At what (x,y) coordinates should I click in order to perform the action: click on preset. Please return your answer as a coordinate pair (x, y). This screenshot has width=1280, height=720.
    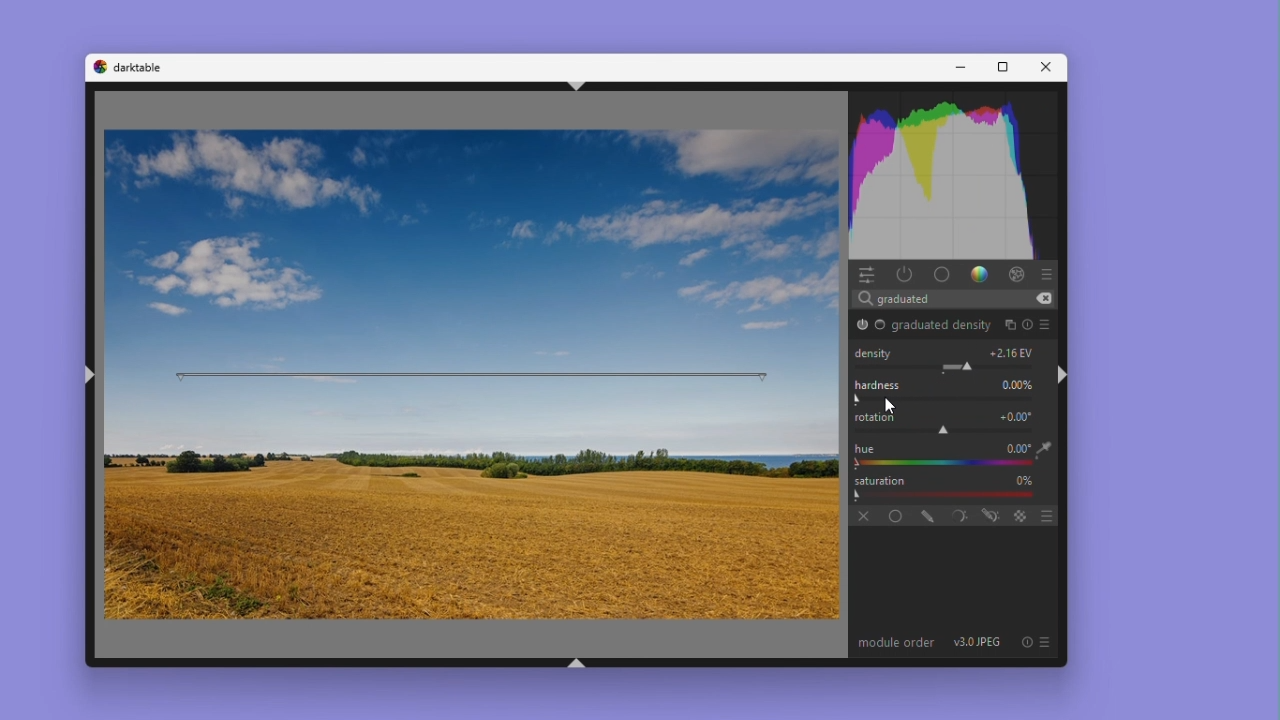
    Looking at the image, I should click on (1045, 643).